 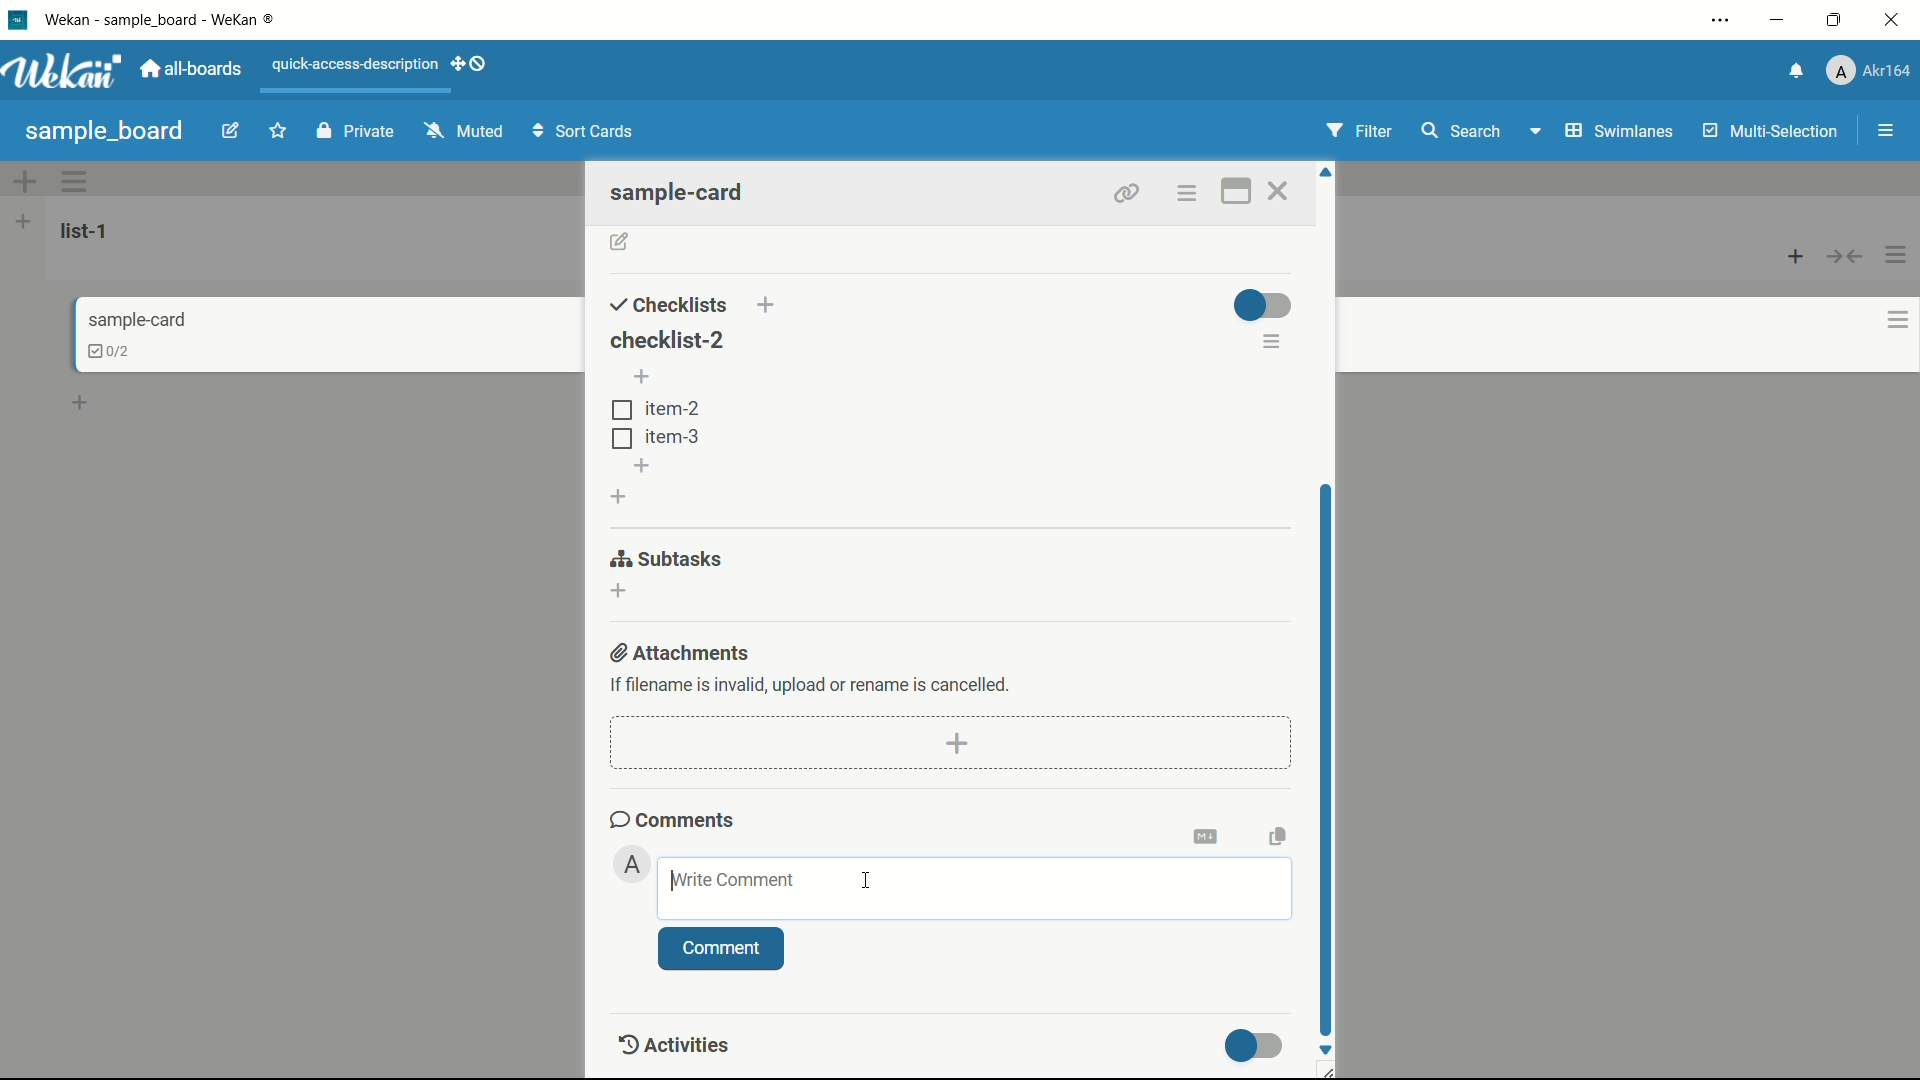 What do you see at coordinates (620, 591) in the screenshot?
I see `add subtasks` at bounding box center [620, 591].